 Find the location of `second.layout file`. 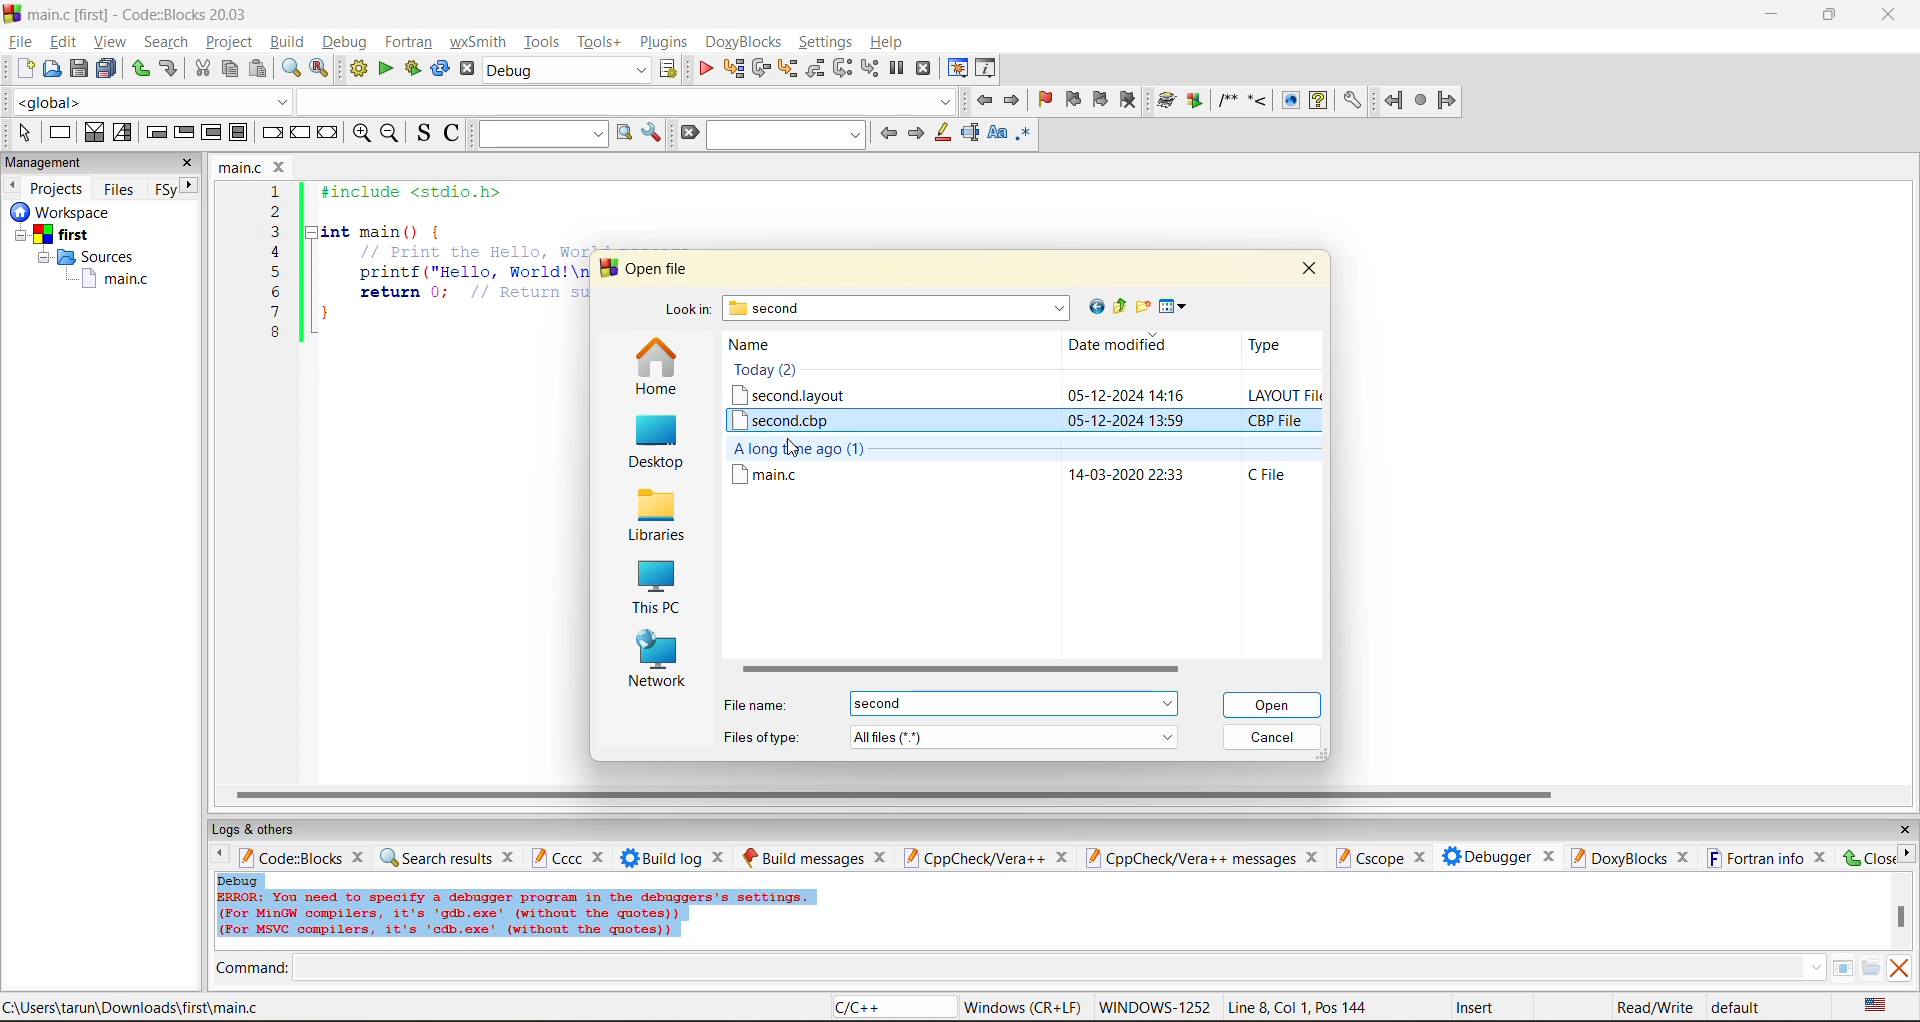

second.layout file is located at coordinates (790, 395).